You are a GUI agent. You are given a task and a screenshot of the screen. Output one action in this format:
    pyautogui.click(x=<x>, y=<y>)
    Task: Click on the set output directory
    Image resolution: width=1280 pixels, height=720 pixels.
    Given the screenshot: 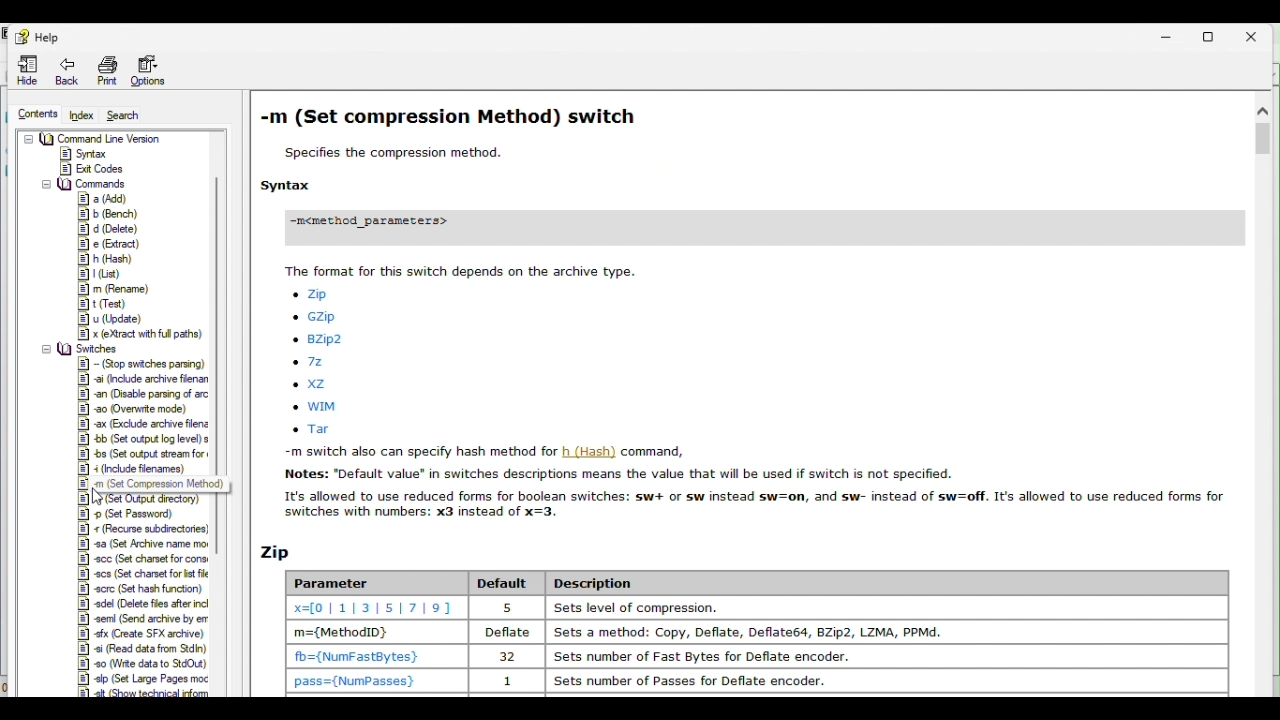 What is the action you would take?
    pyautogui.click(x=146, y=499)
    